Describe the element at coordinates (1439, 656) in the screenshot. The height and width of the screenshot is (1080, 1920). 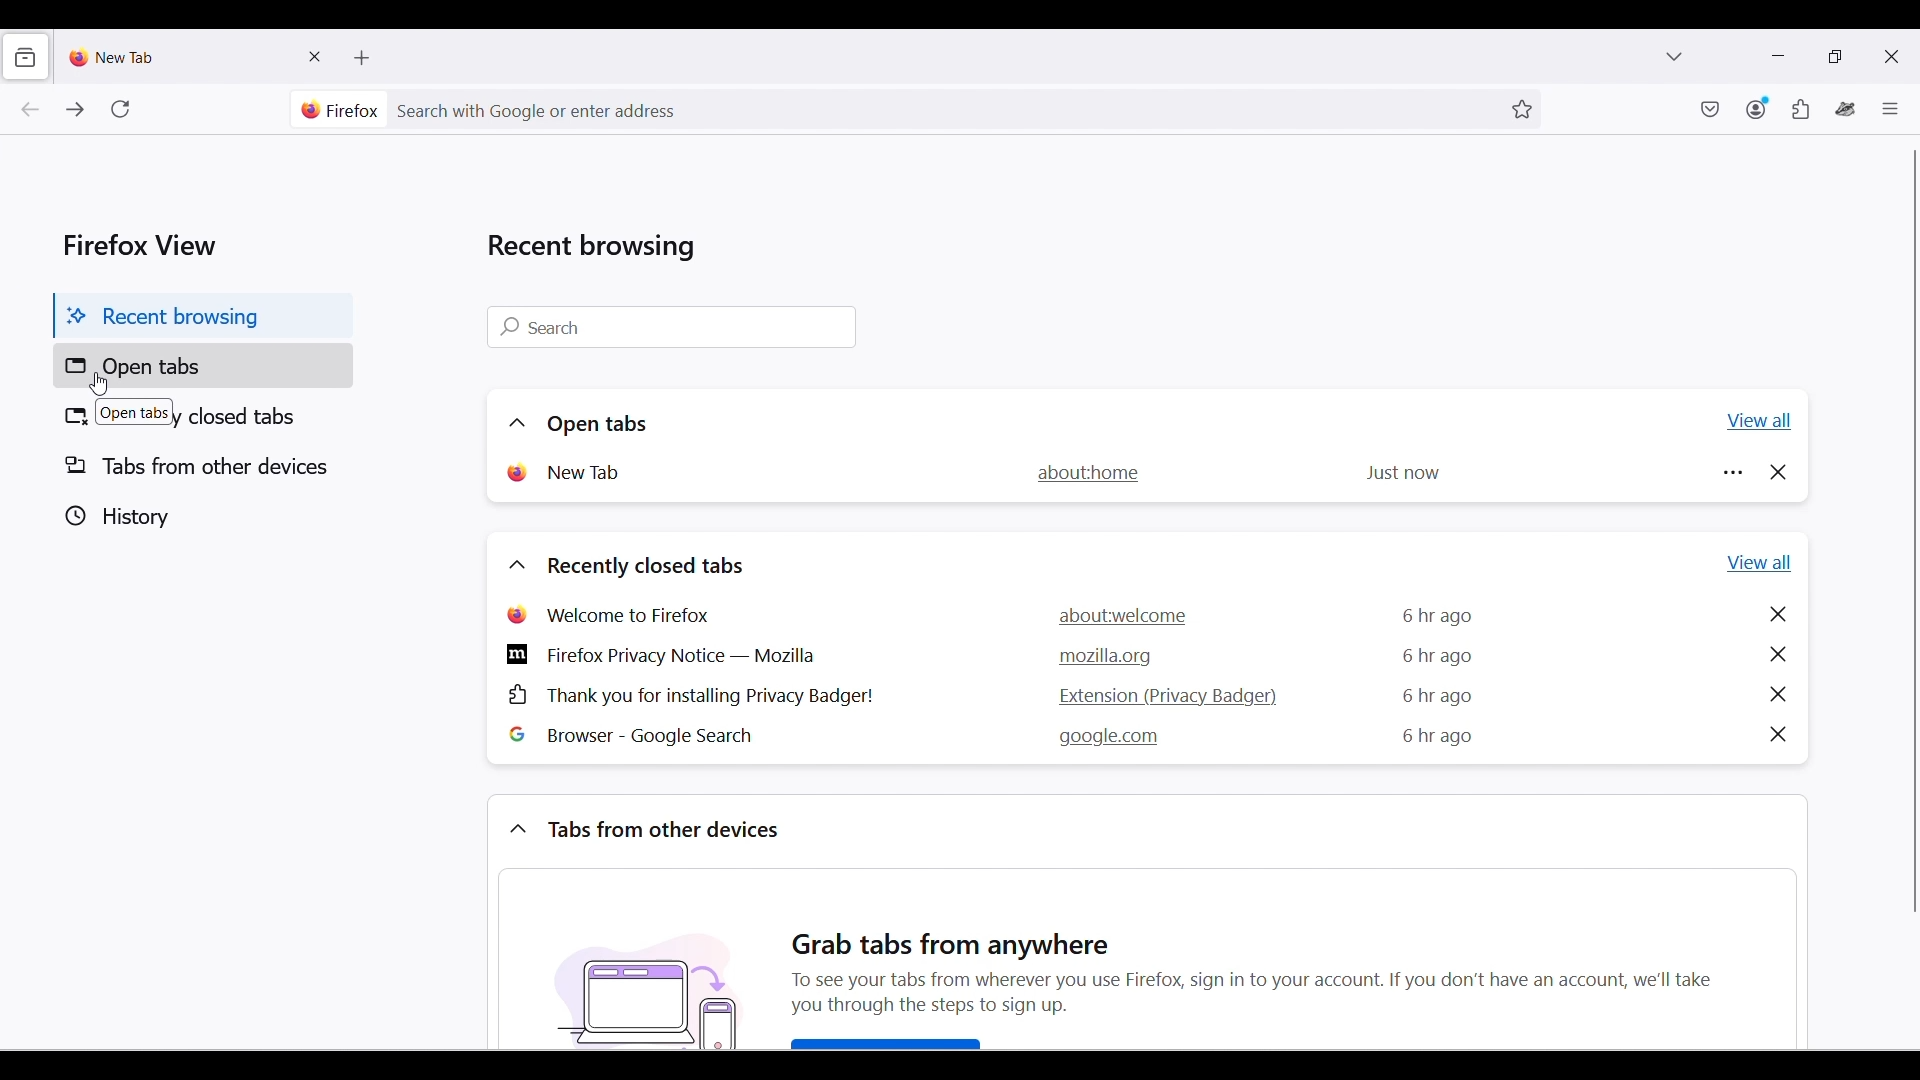
I see `6 hr ago` at that location.